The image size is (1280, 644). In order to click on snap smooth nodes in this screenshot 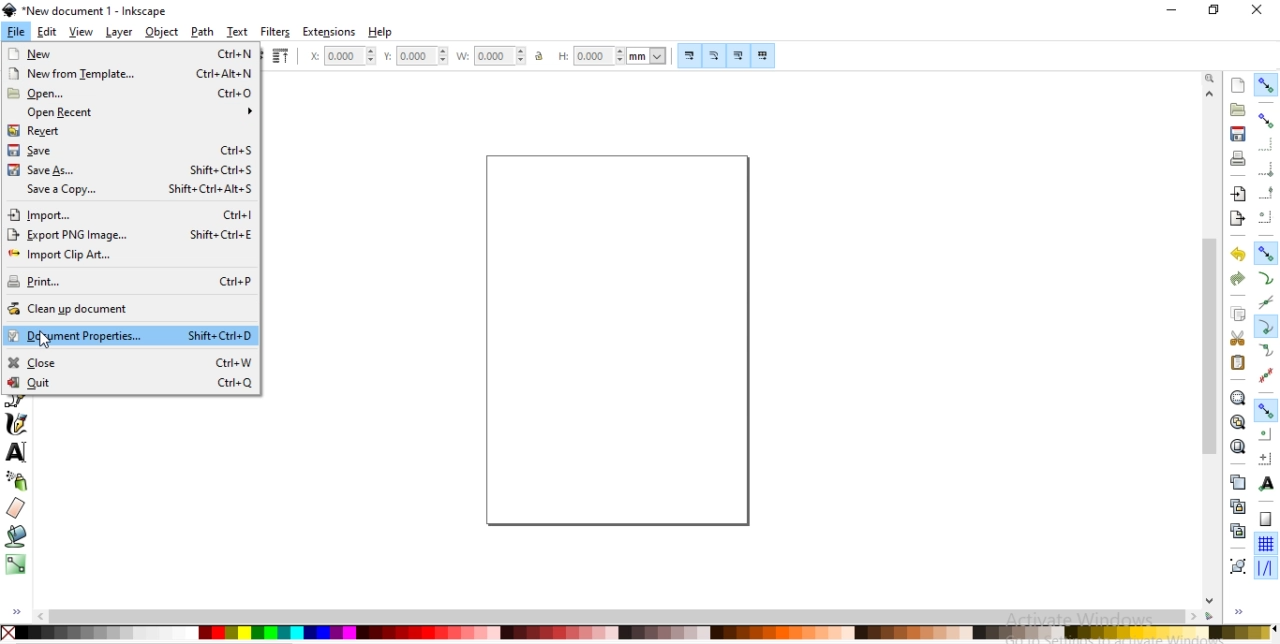, I will do `click(1264, 351)`.